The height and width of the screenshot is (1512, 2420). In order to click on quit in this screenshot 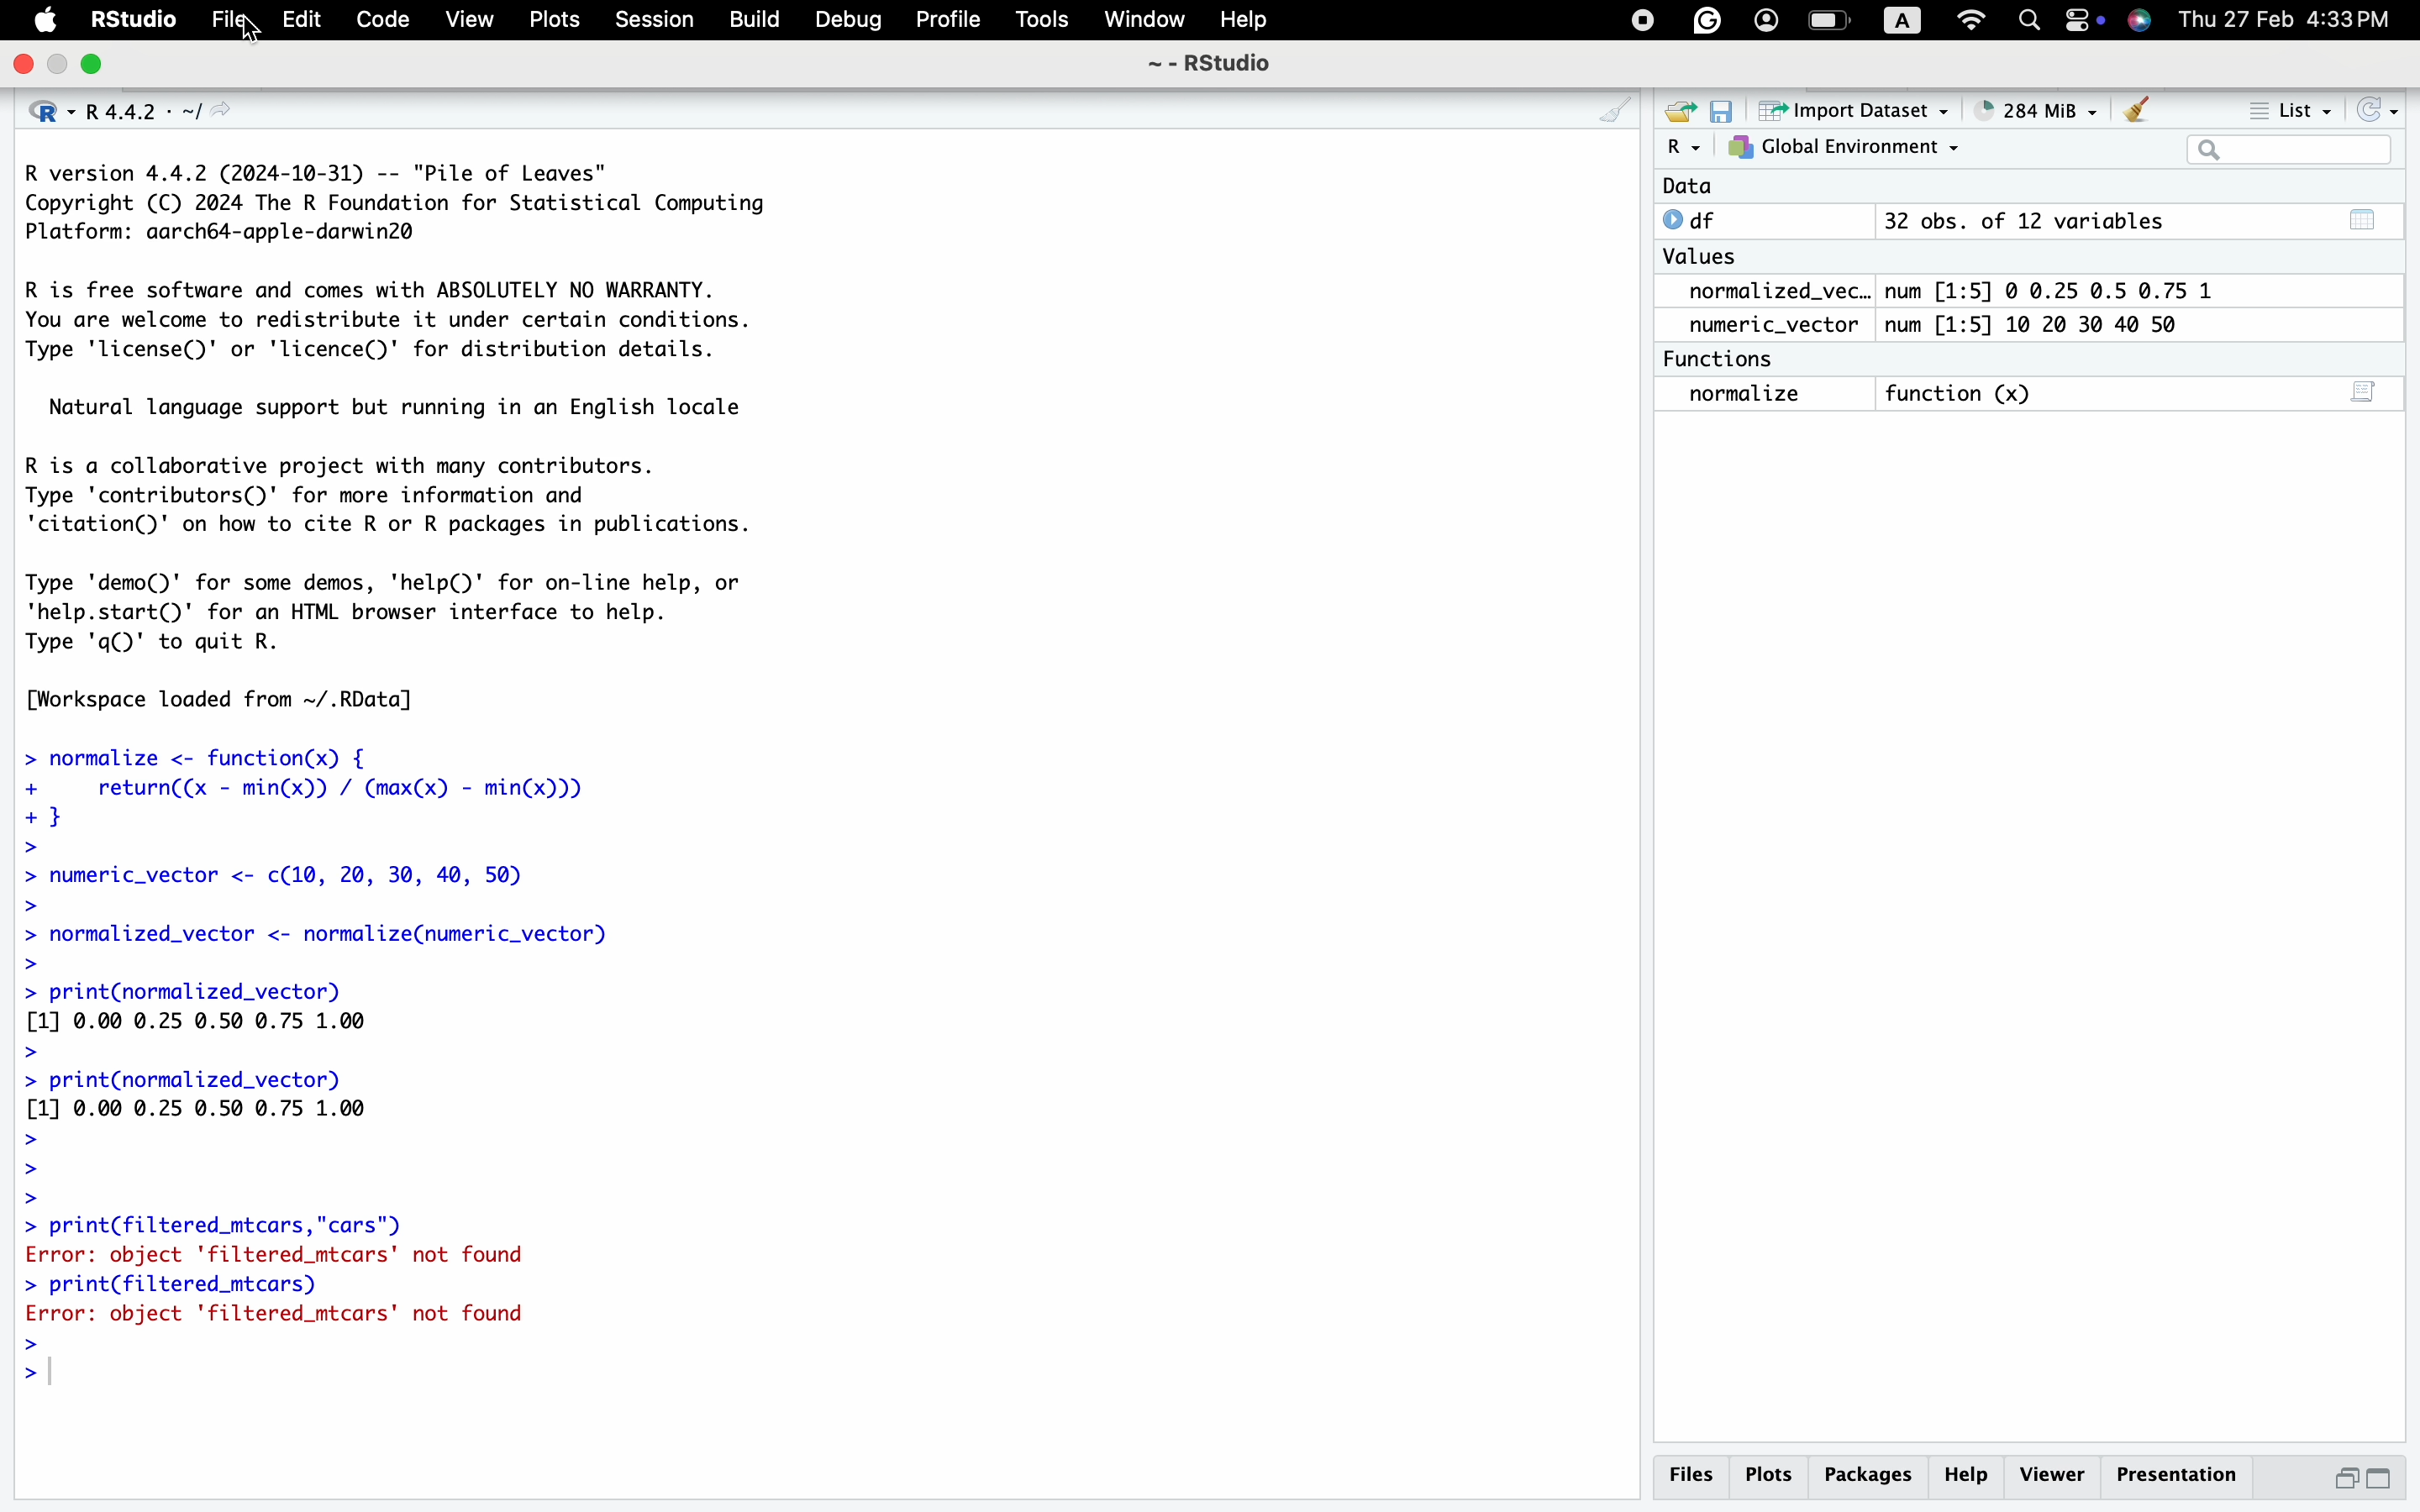, I will do `click(26, 68)`.